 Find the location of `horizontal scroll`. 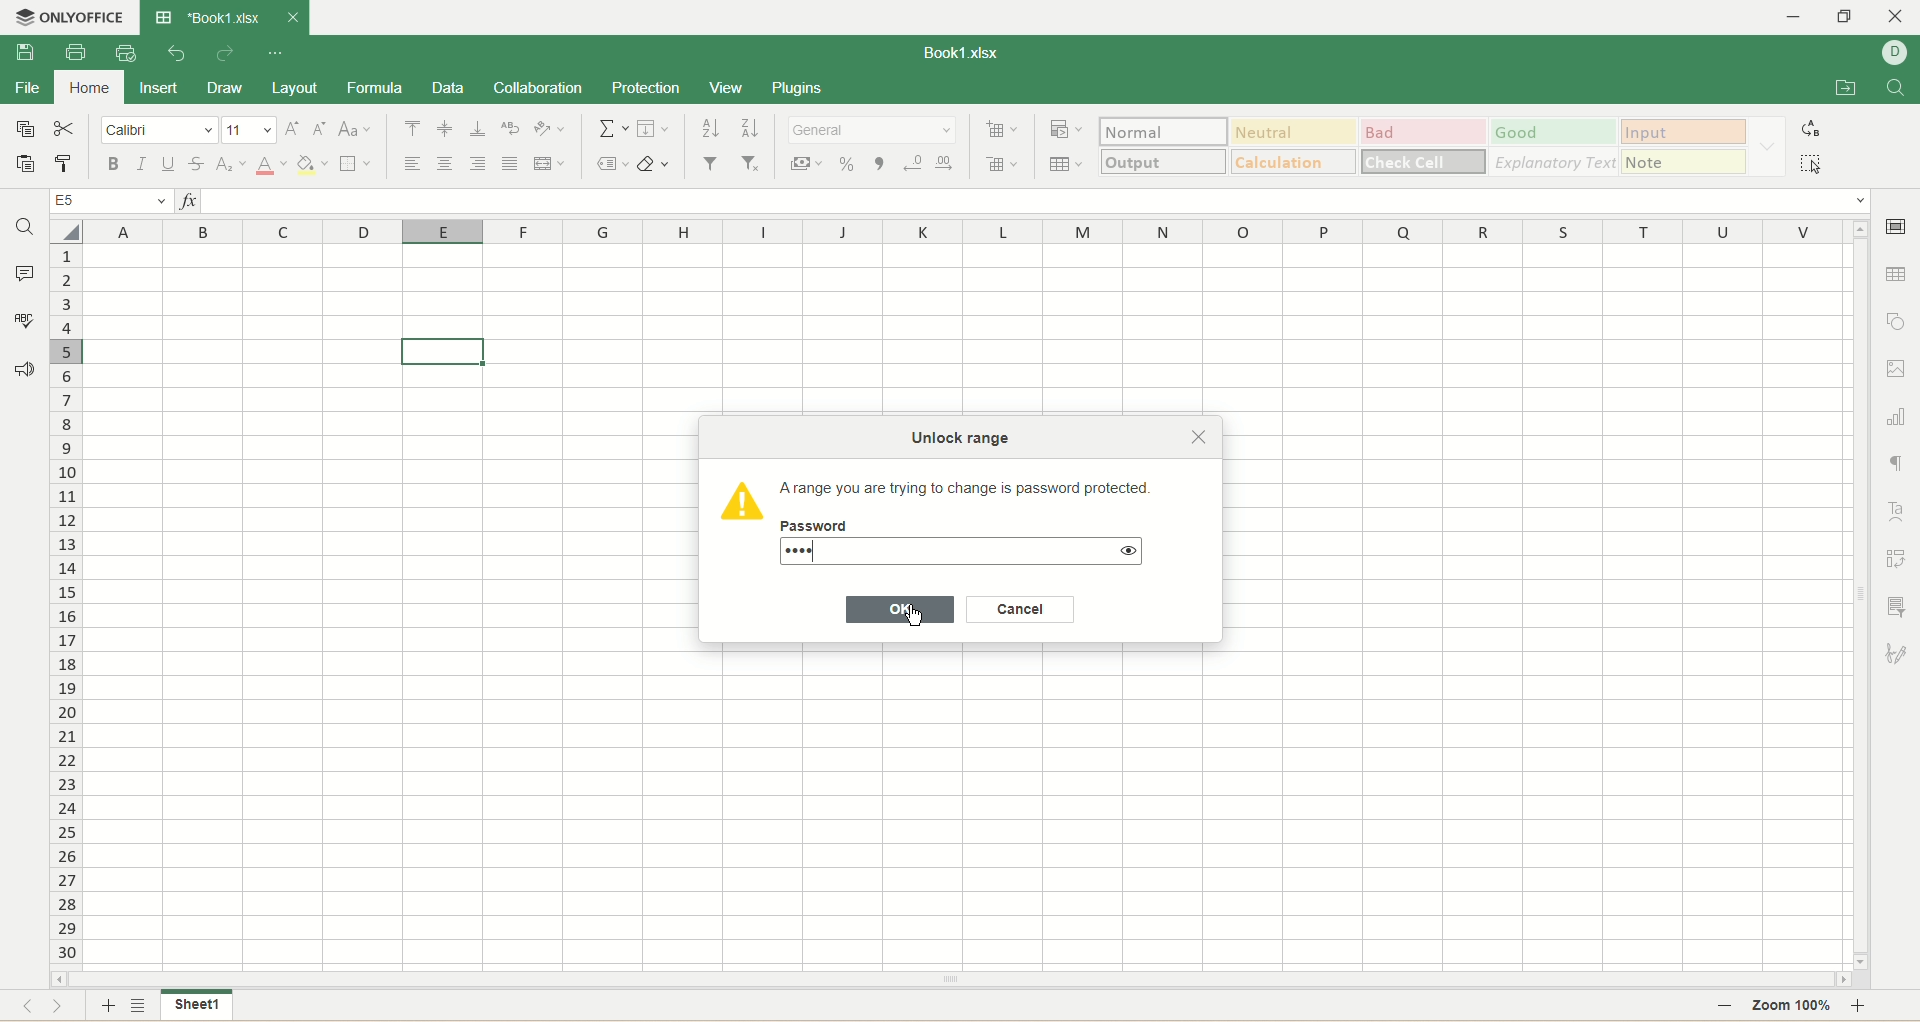

horizontal scroll is located at coordinates (949, 980).